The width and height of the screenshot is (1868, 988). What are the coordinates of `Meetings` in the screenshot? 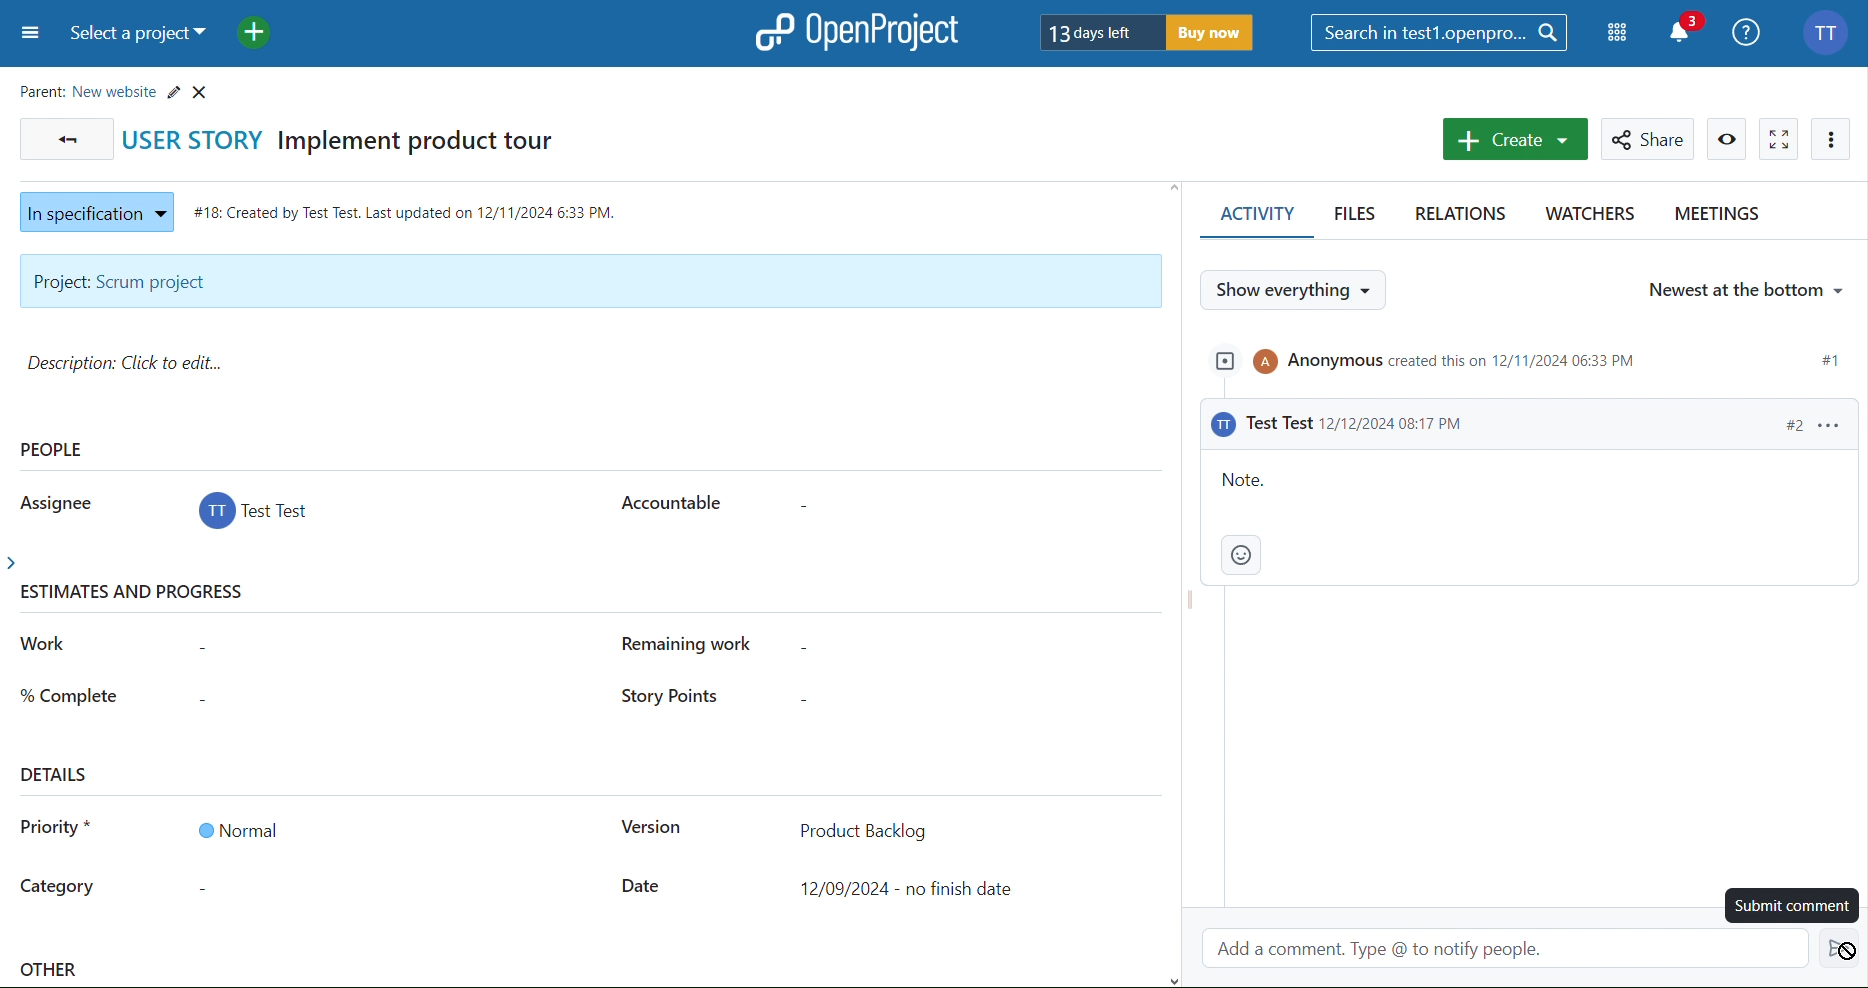 It's located at (1715, 217).